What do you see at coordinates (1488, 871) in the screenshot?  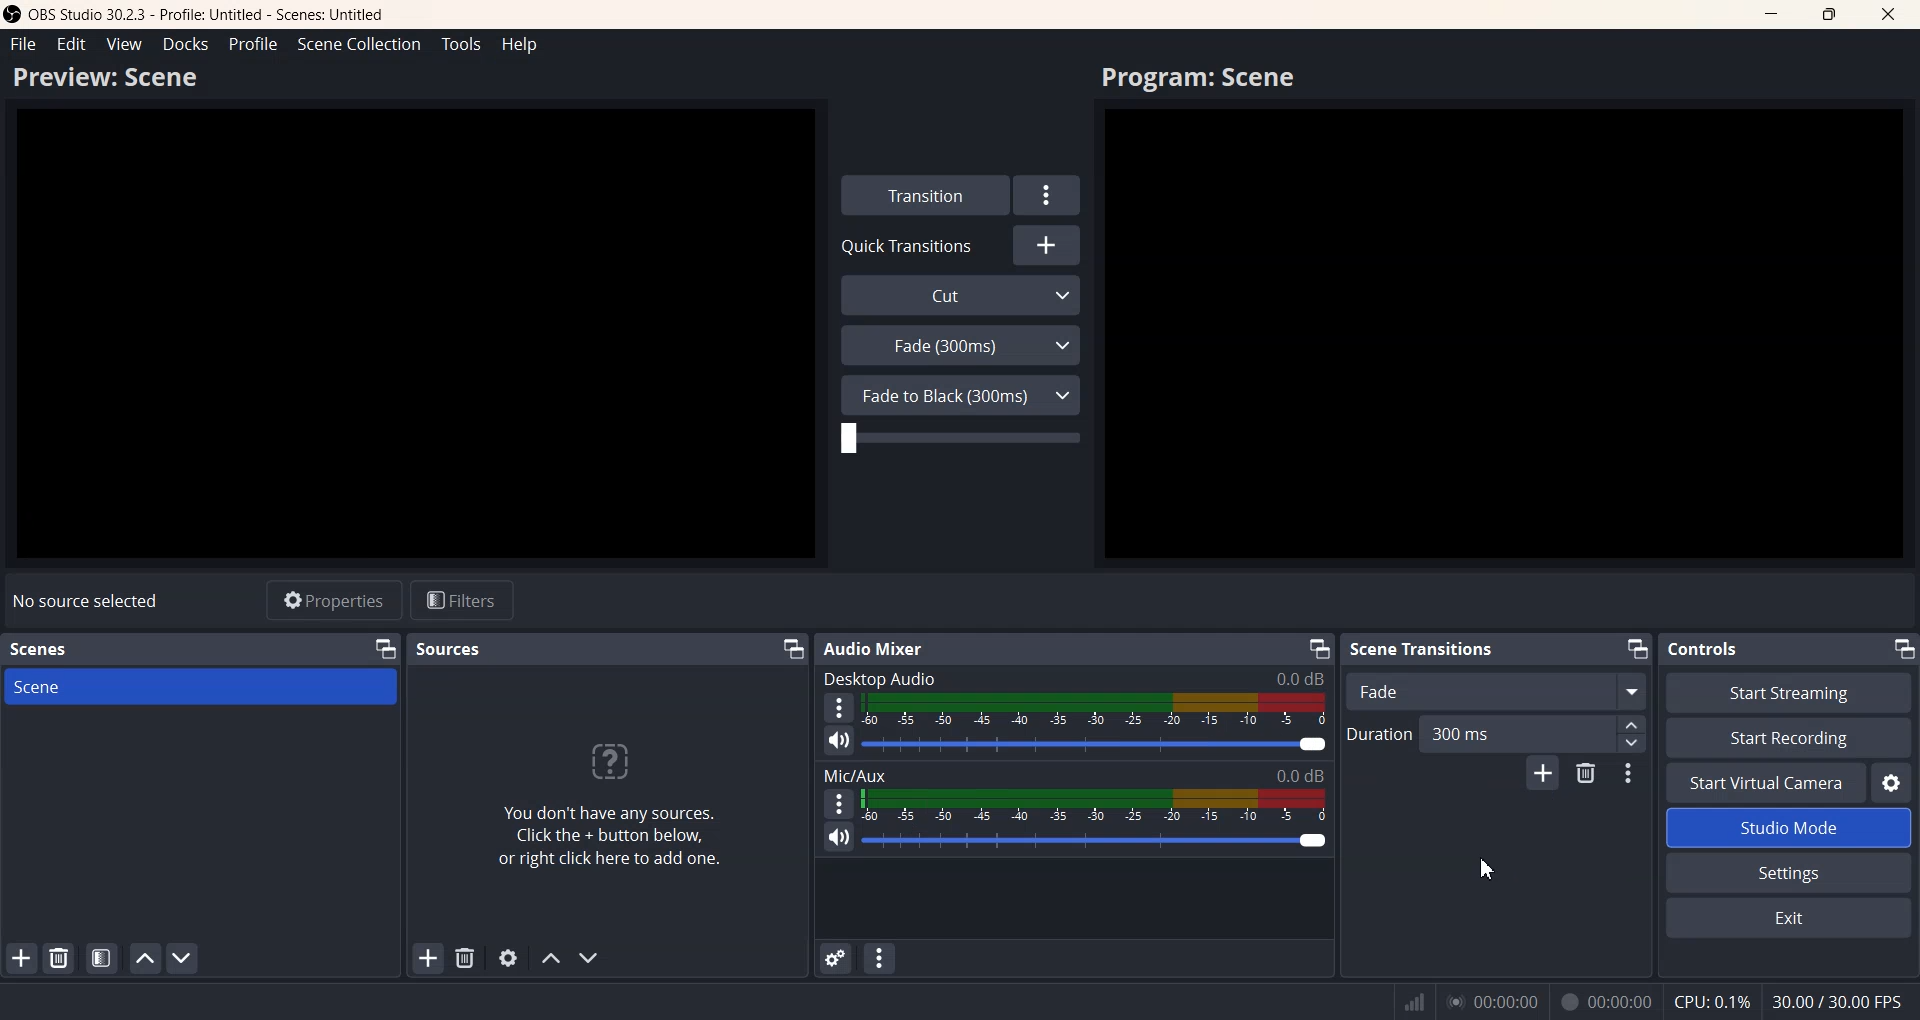 I see `Cursor` at bounding box center [1488, 871].